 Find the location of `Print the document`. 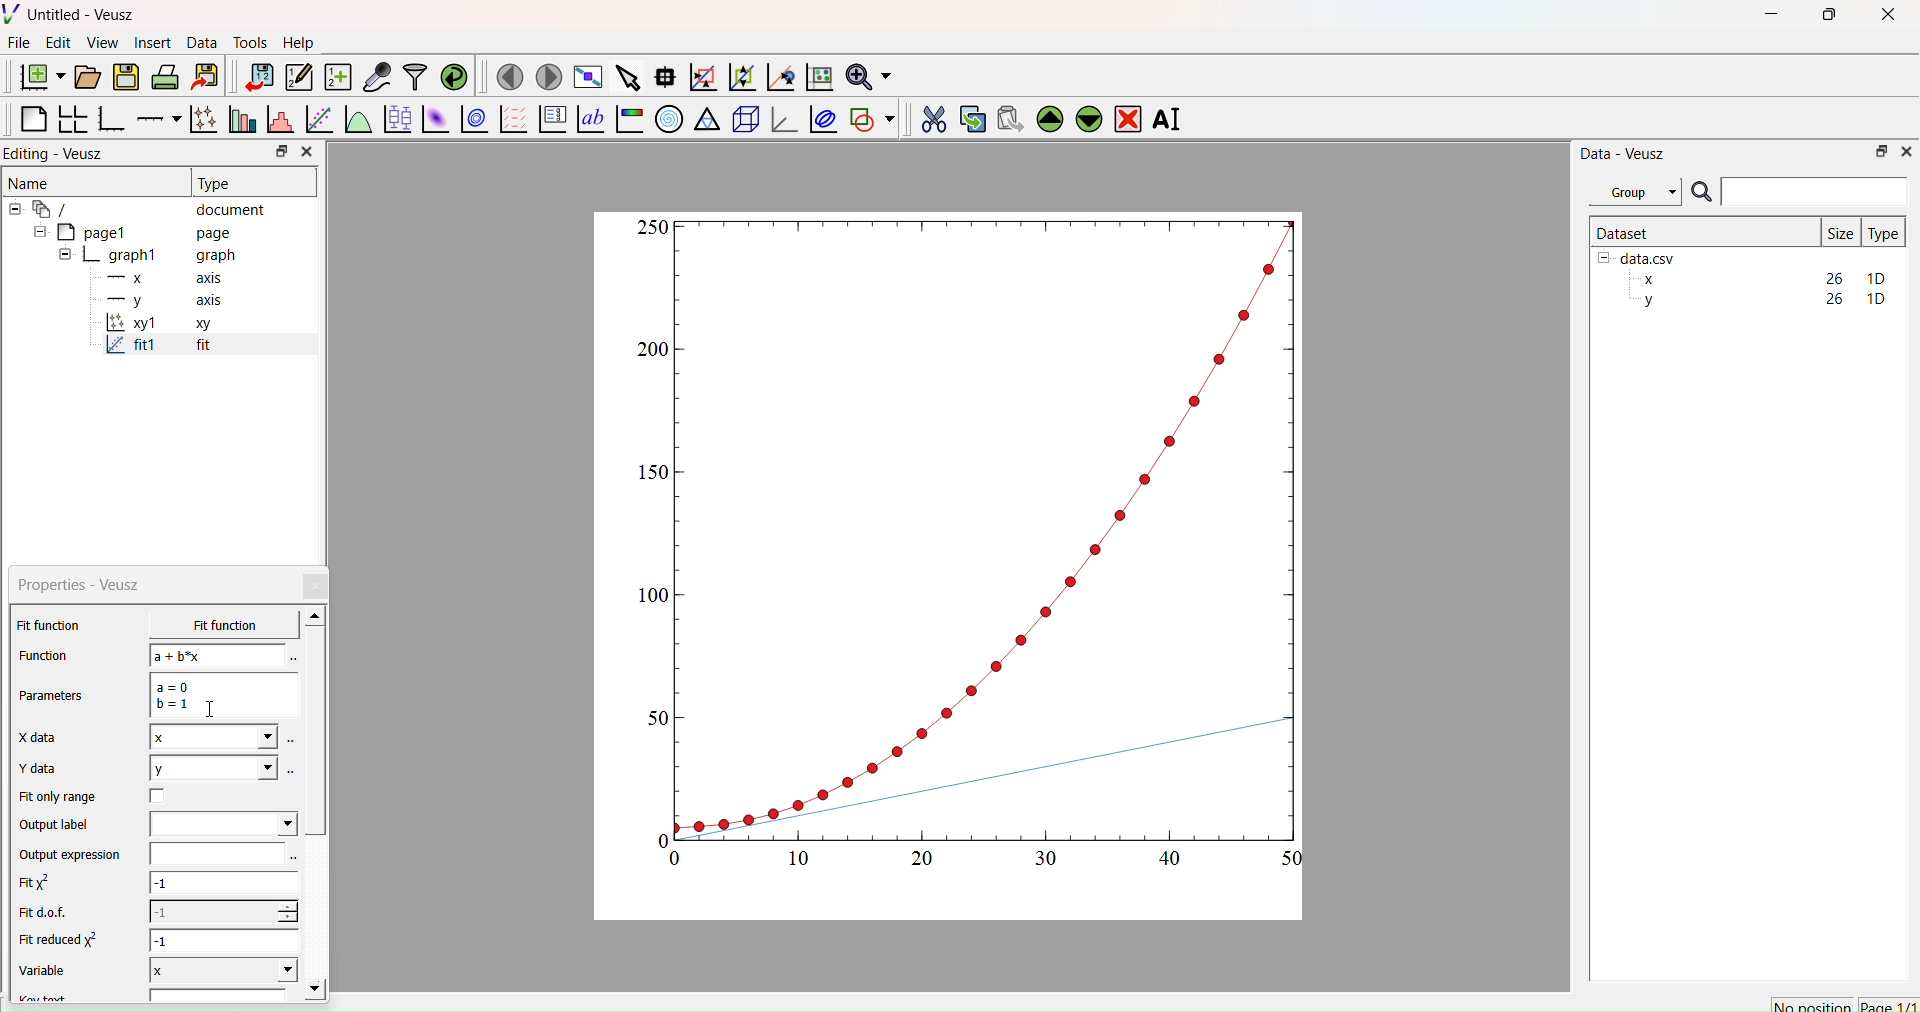

Print the document is located at coordinates (165, 75).